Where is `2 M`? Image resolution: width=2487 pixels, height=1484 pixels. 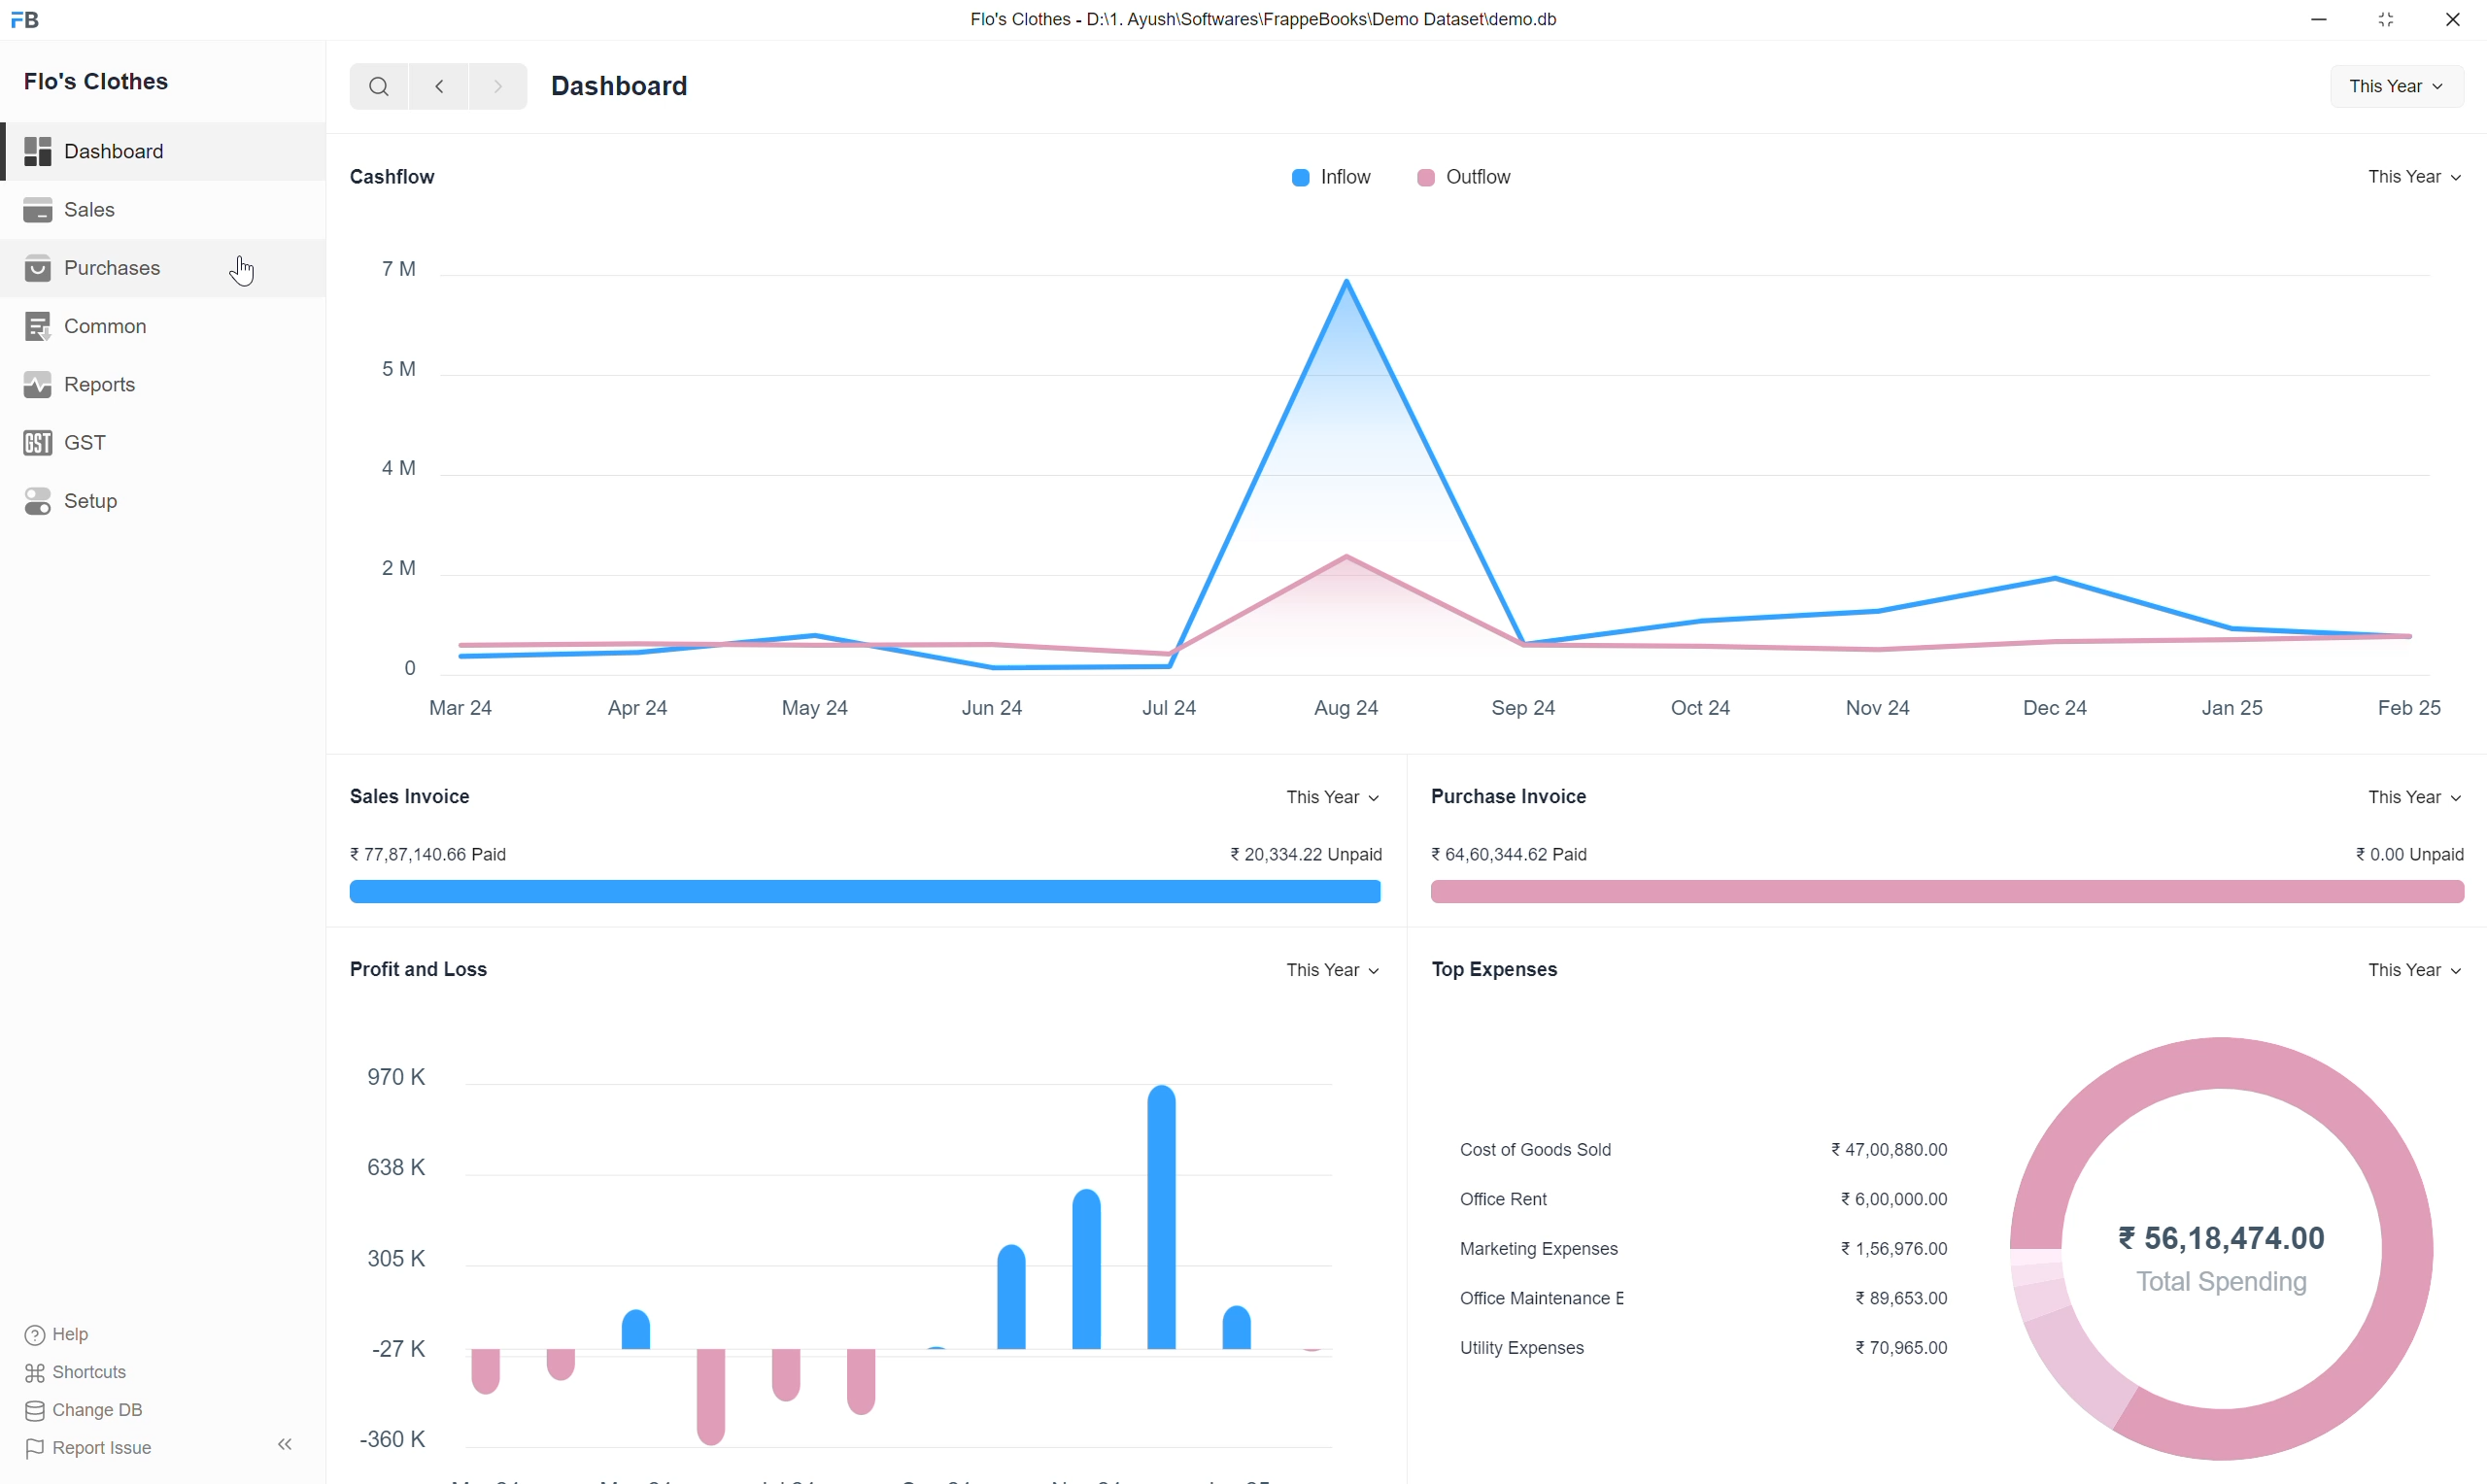 2 M is located at coordinates (402, 569).